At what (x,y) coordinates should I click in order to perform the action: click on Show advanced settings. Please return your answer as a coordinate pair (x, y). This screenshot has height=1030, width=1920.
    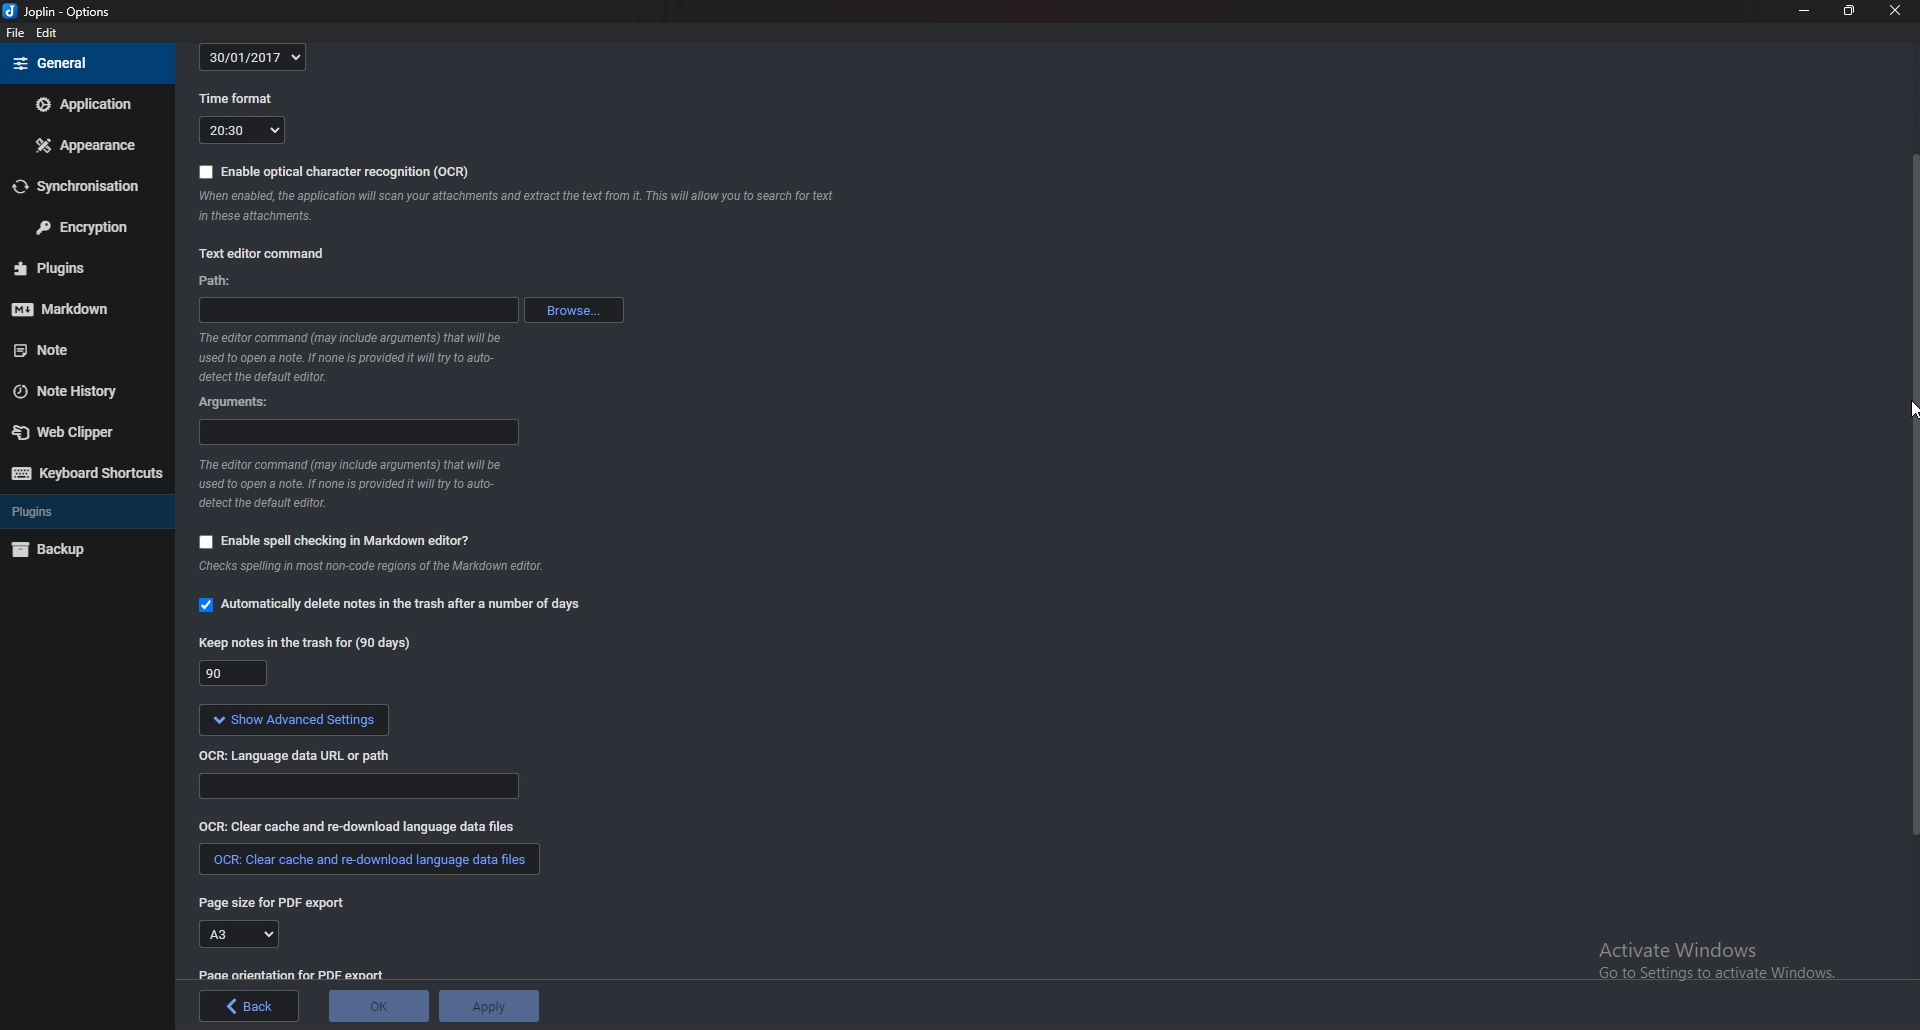
    Looking at the image, I should click on (294, 722).